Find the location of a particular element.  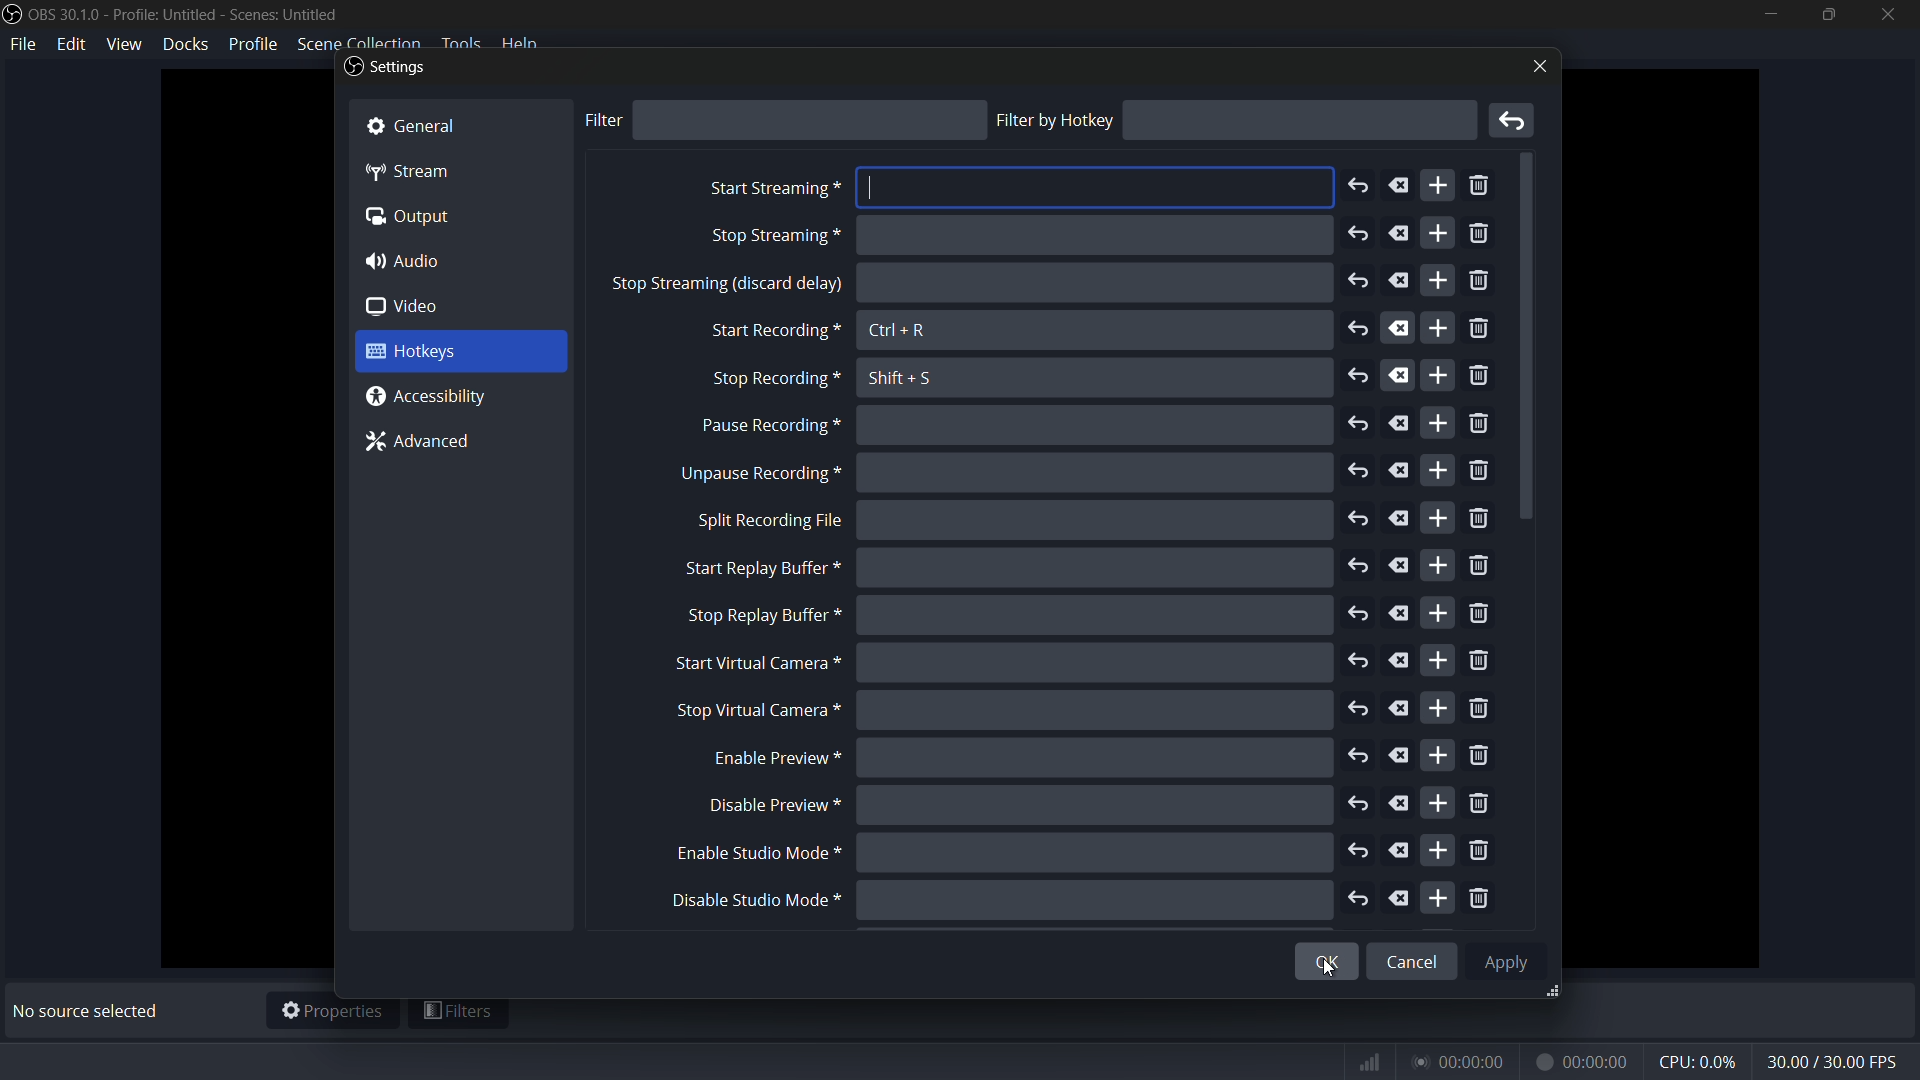

delete is located at coordinates (1400, 470).